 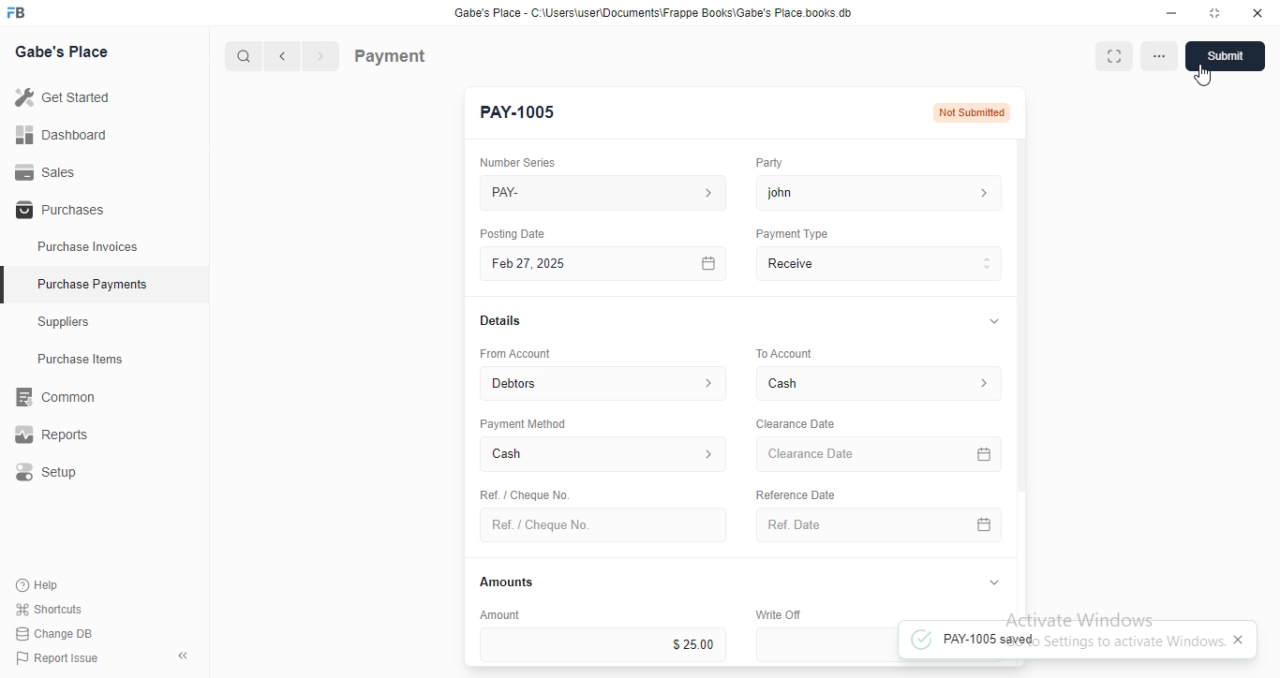 What do you see at coordinates (514, 233) in the screenshot?
I see `Posting Date` at bounding box center [514, 233].